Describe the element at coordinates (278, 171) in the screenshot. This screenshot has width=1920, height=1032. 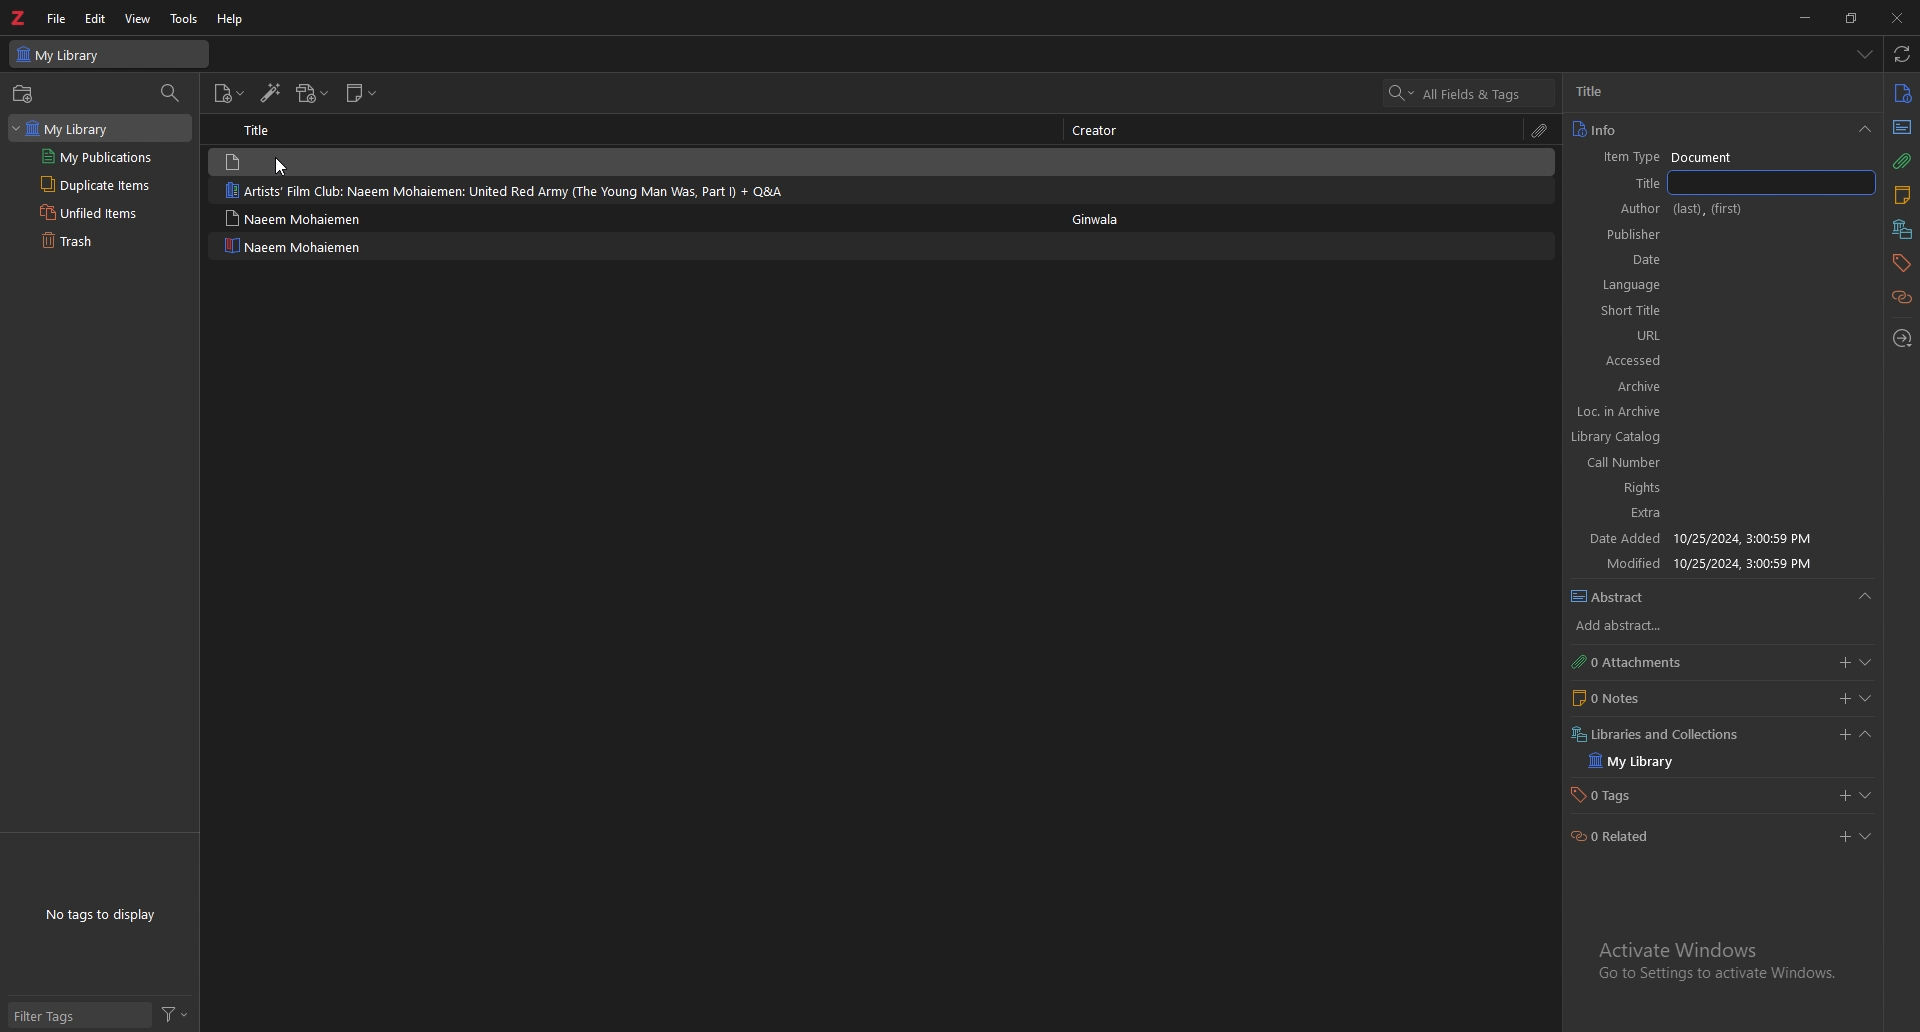
I see `Cursor` at that location.